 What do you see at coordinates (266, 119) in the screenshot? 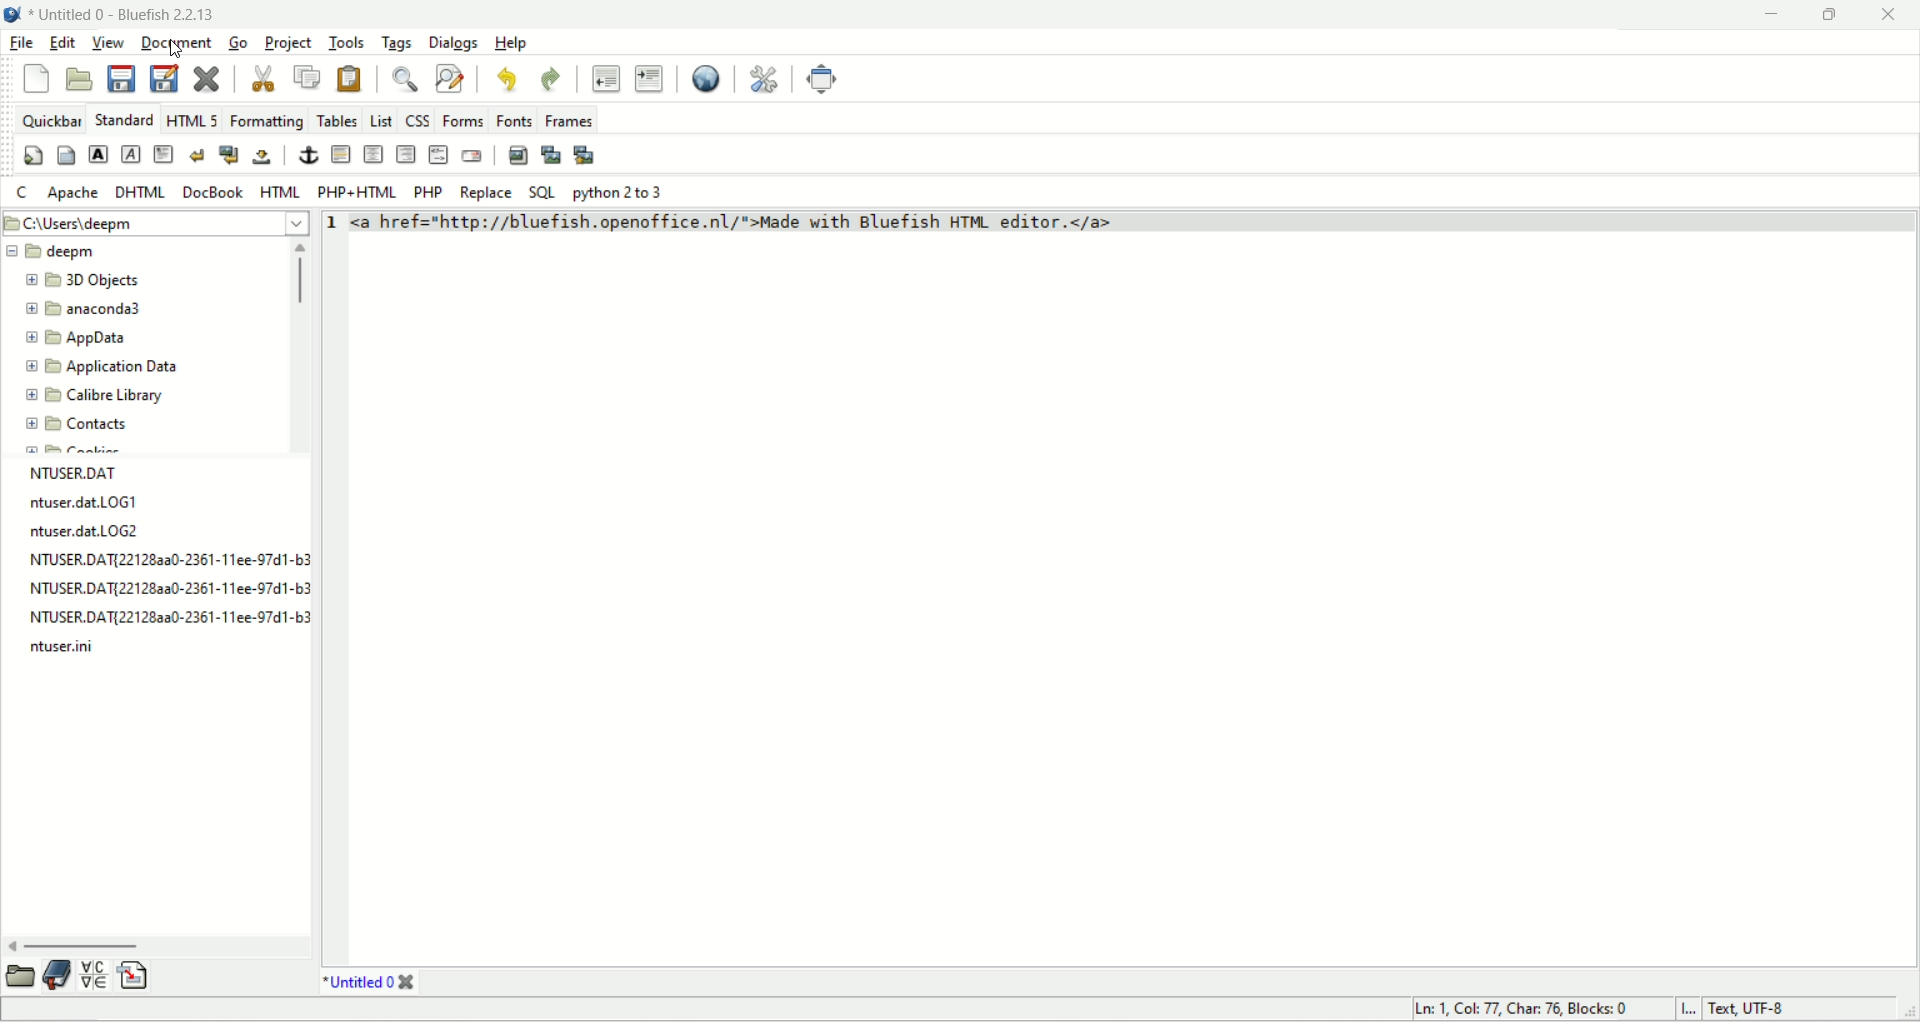
I see `formatting` at bounding box center [266, 119].